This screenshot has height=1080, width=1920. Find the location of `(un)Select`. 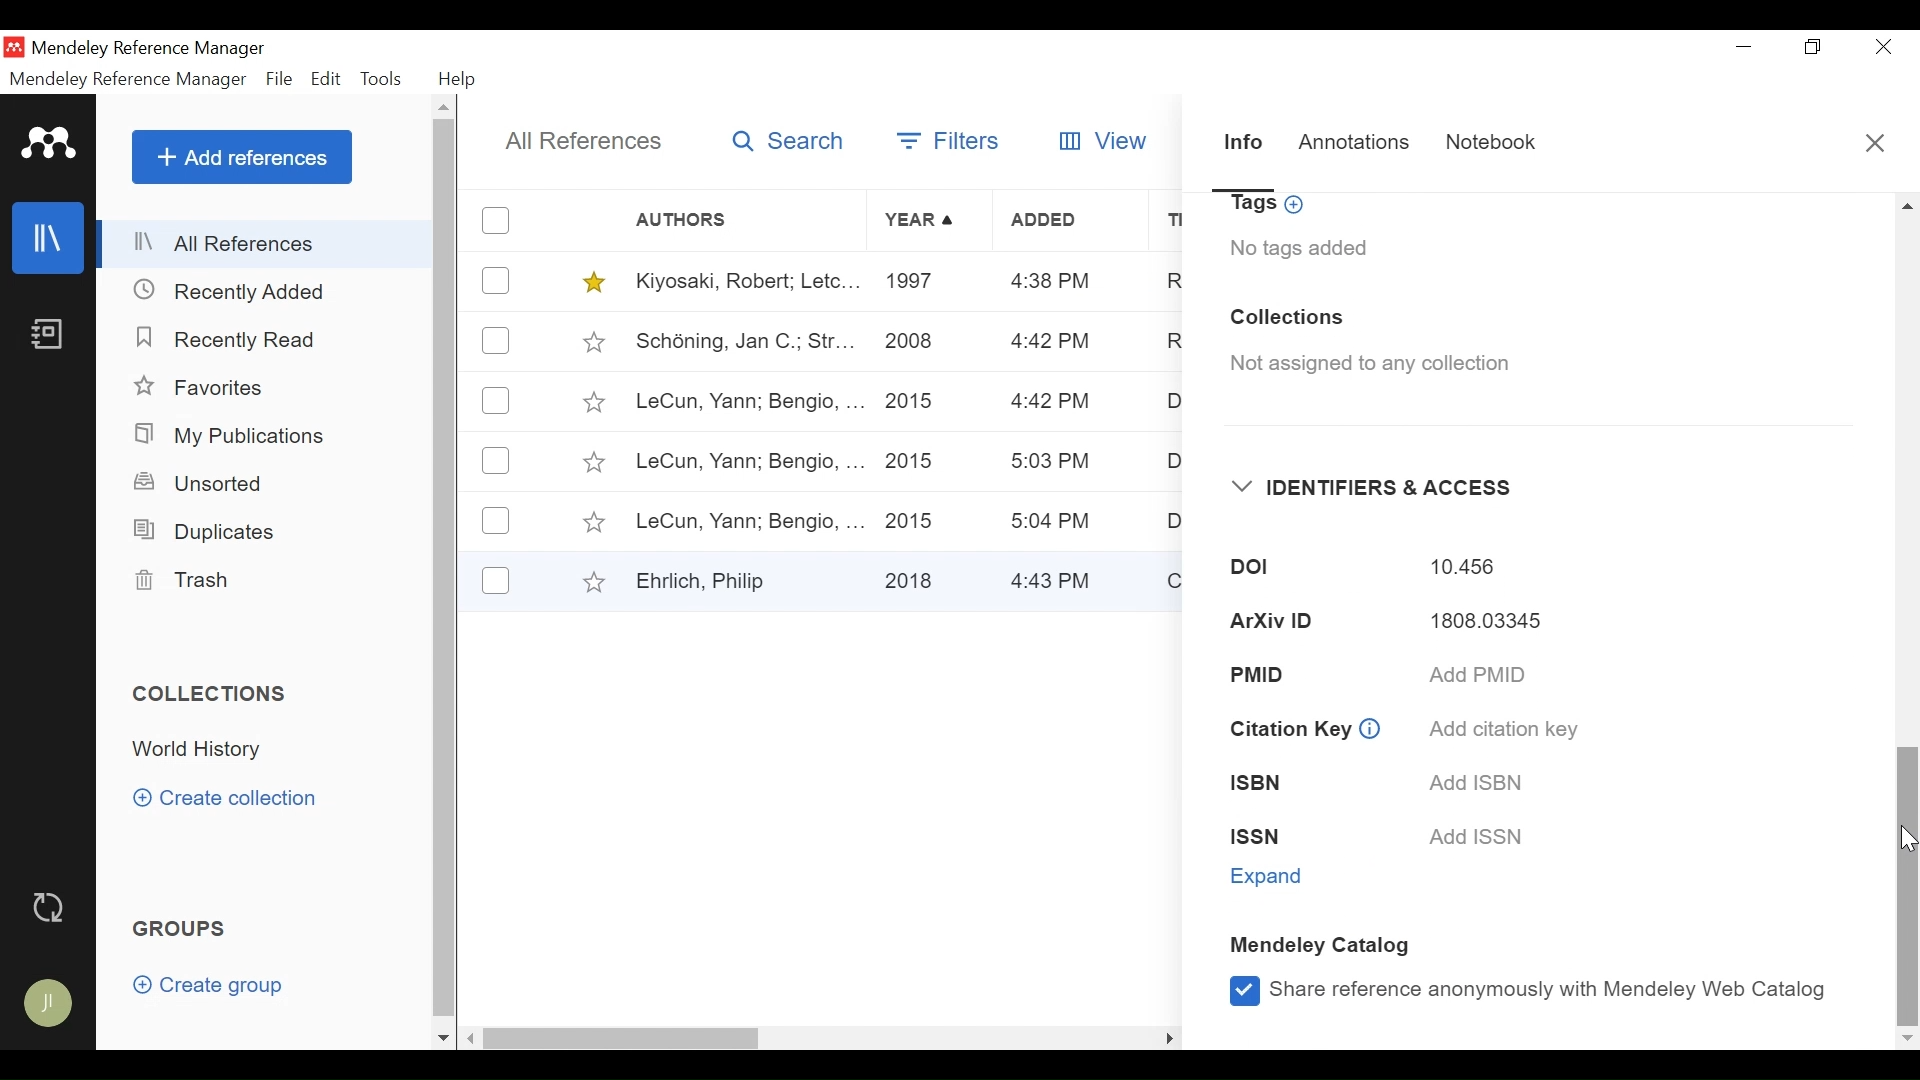

(un)Select is located at coordinates (496, 342).